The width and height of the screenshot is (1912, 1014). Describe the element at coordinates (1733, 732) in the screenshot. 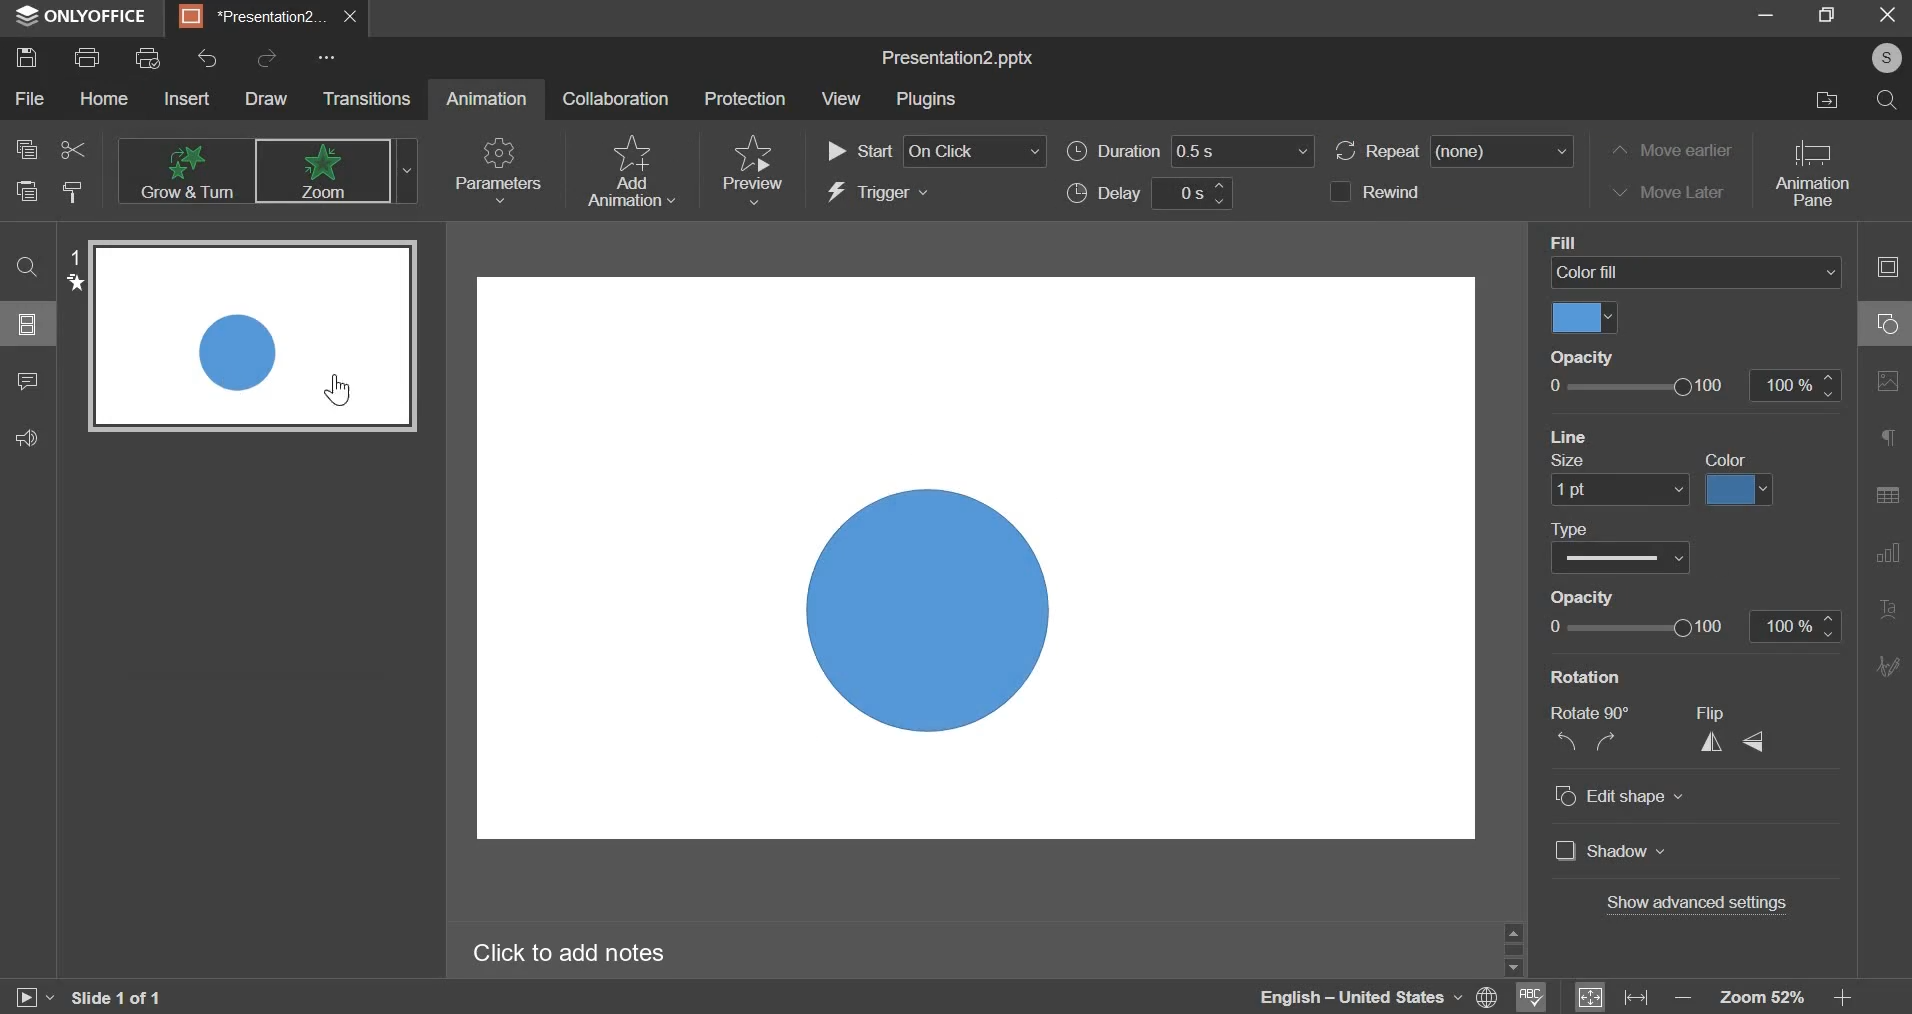

I see `flip` at that location.